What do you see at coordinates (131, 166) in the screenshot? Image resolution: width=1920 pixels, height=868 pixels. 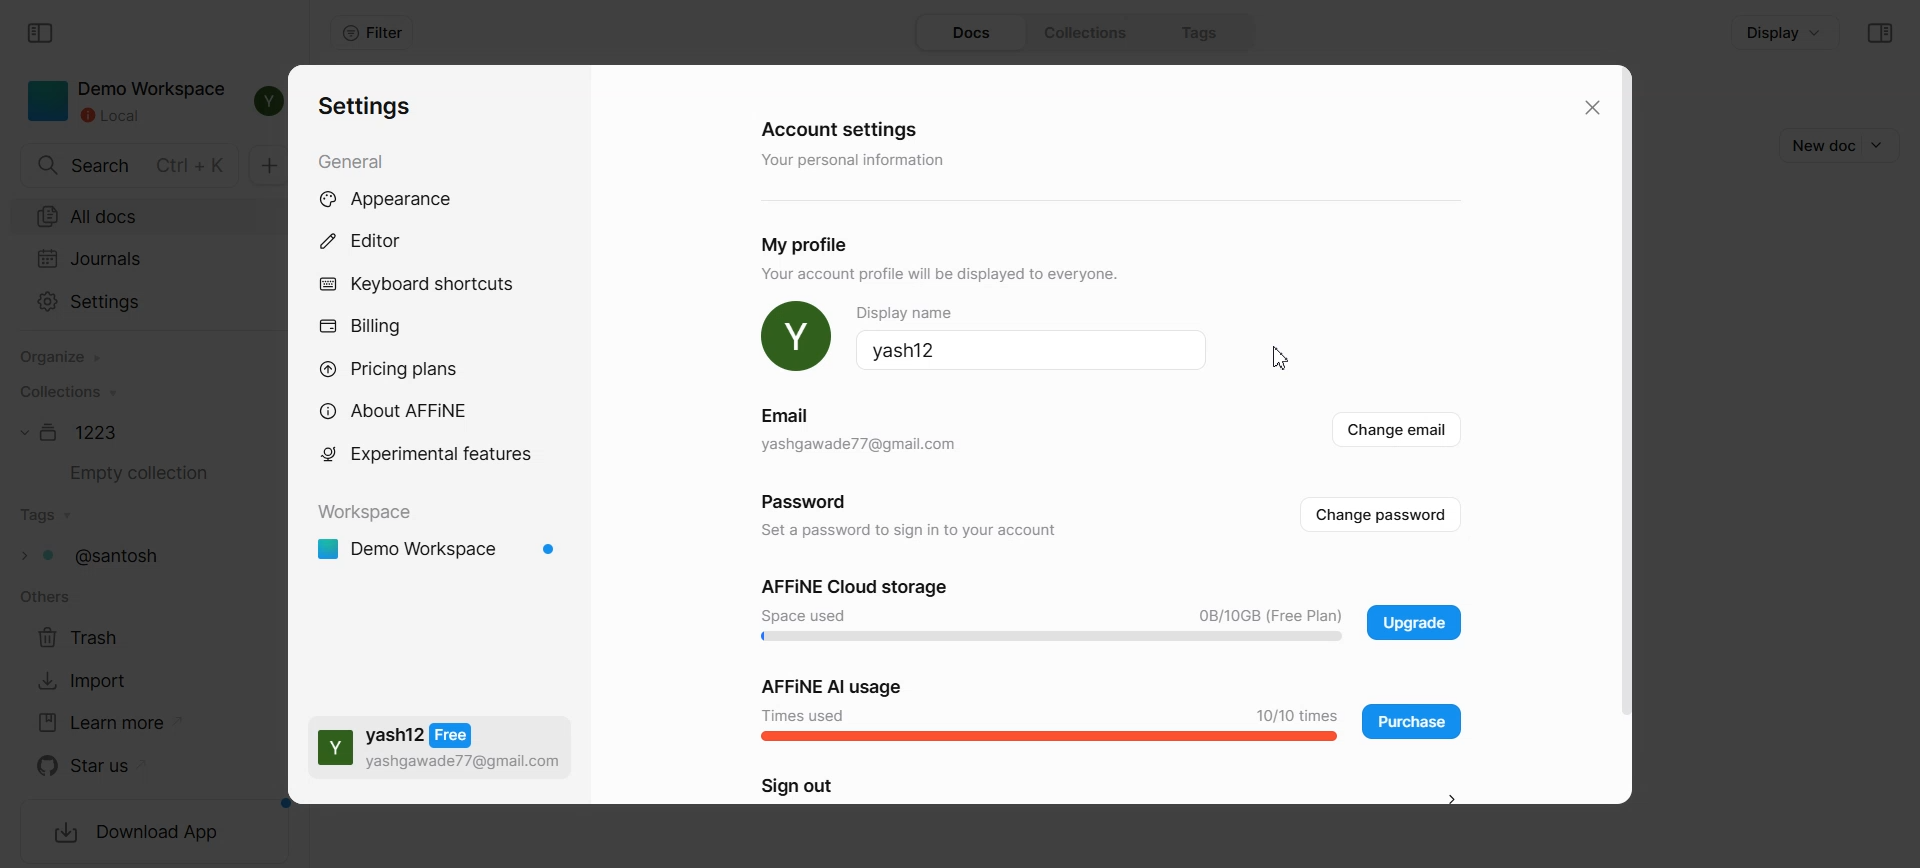 I see `Search doc` at bounding box center [131, 166].